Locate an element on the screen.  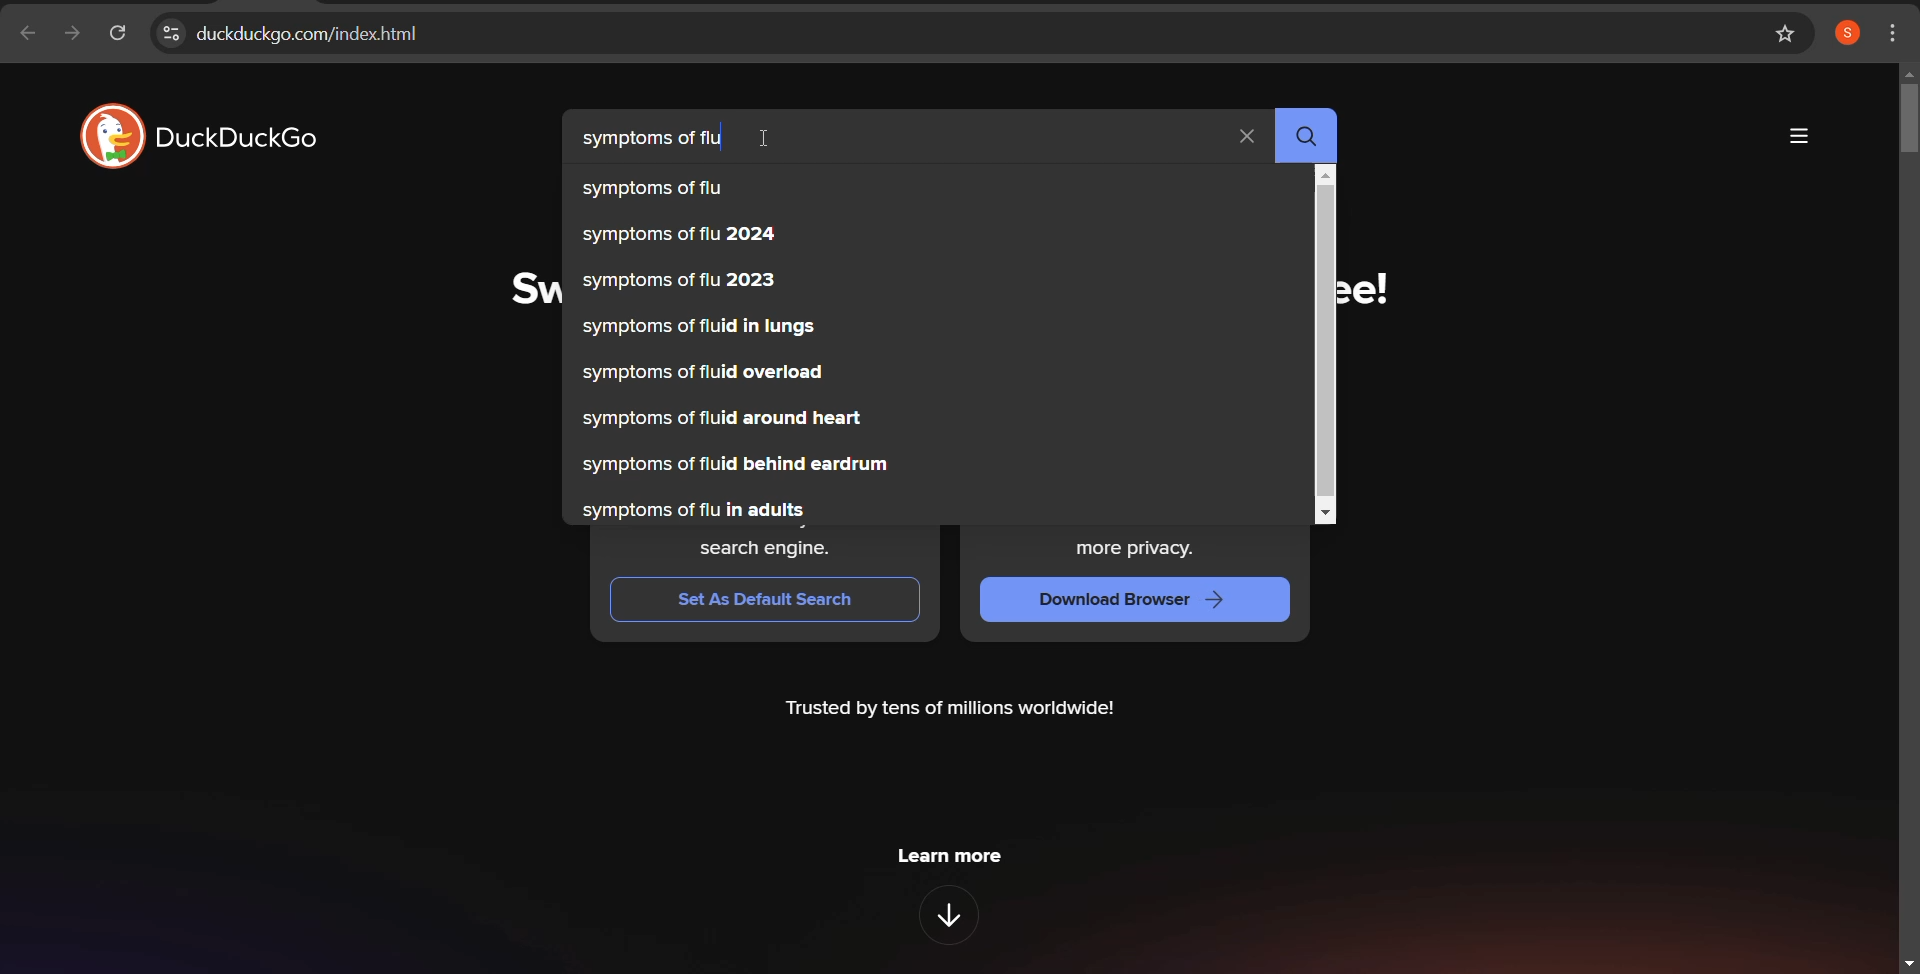
bookmark page is located at coordinates (1787, 34).